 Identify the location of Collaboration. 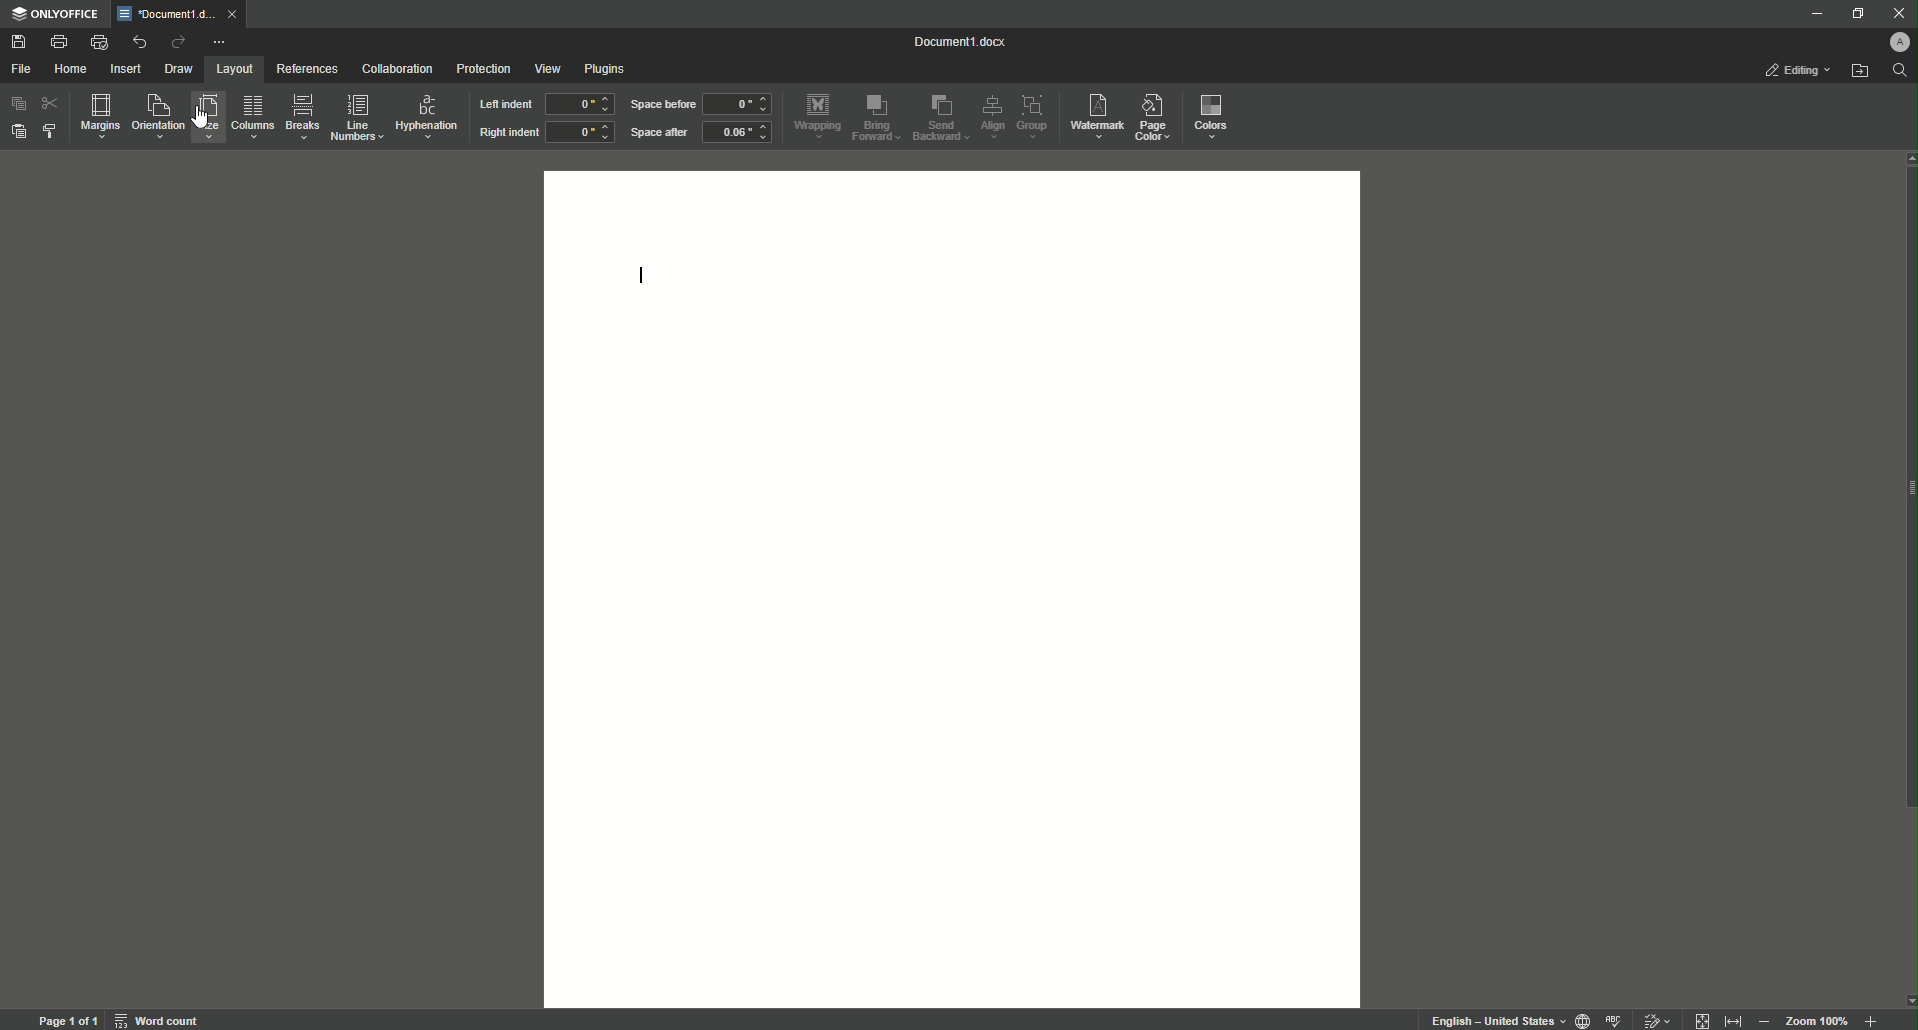
(397, 69).